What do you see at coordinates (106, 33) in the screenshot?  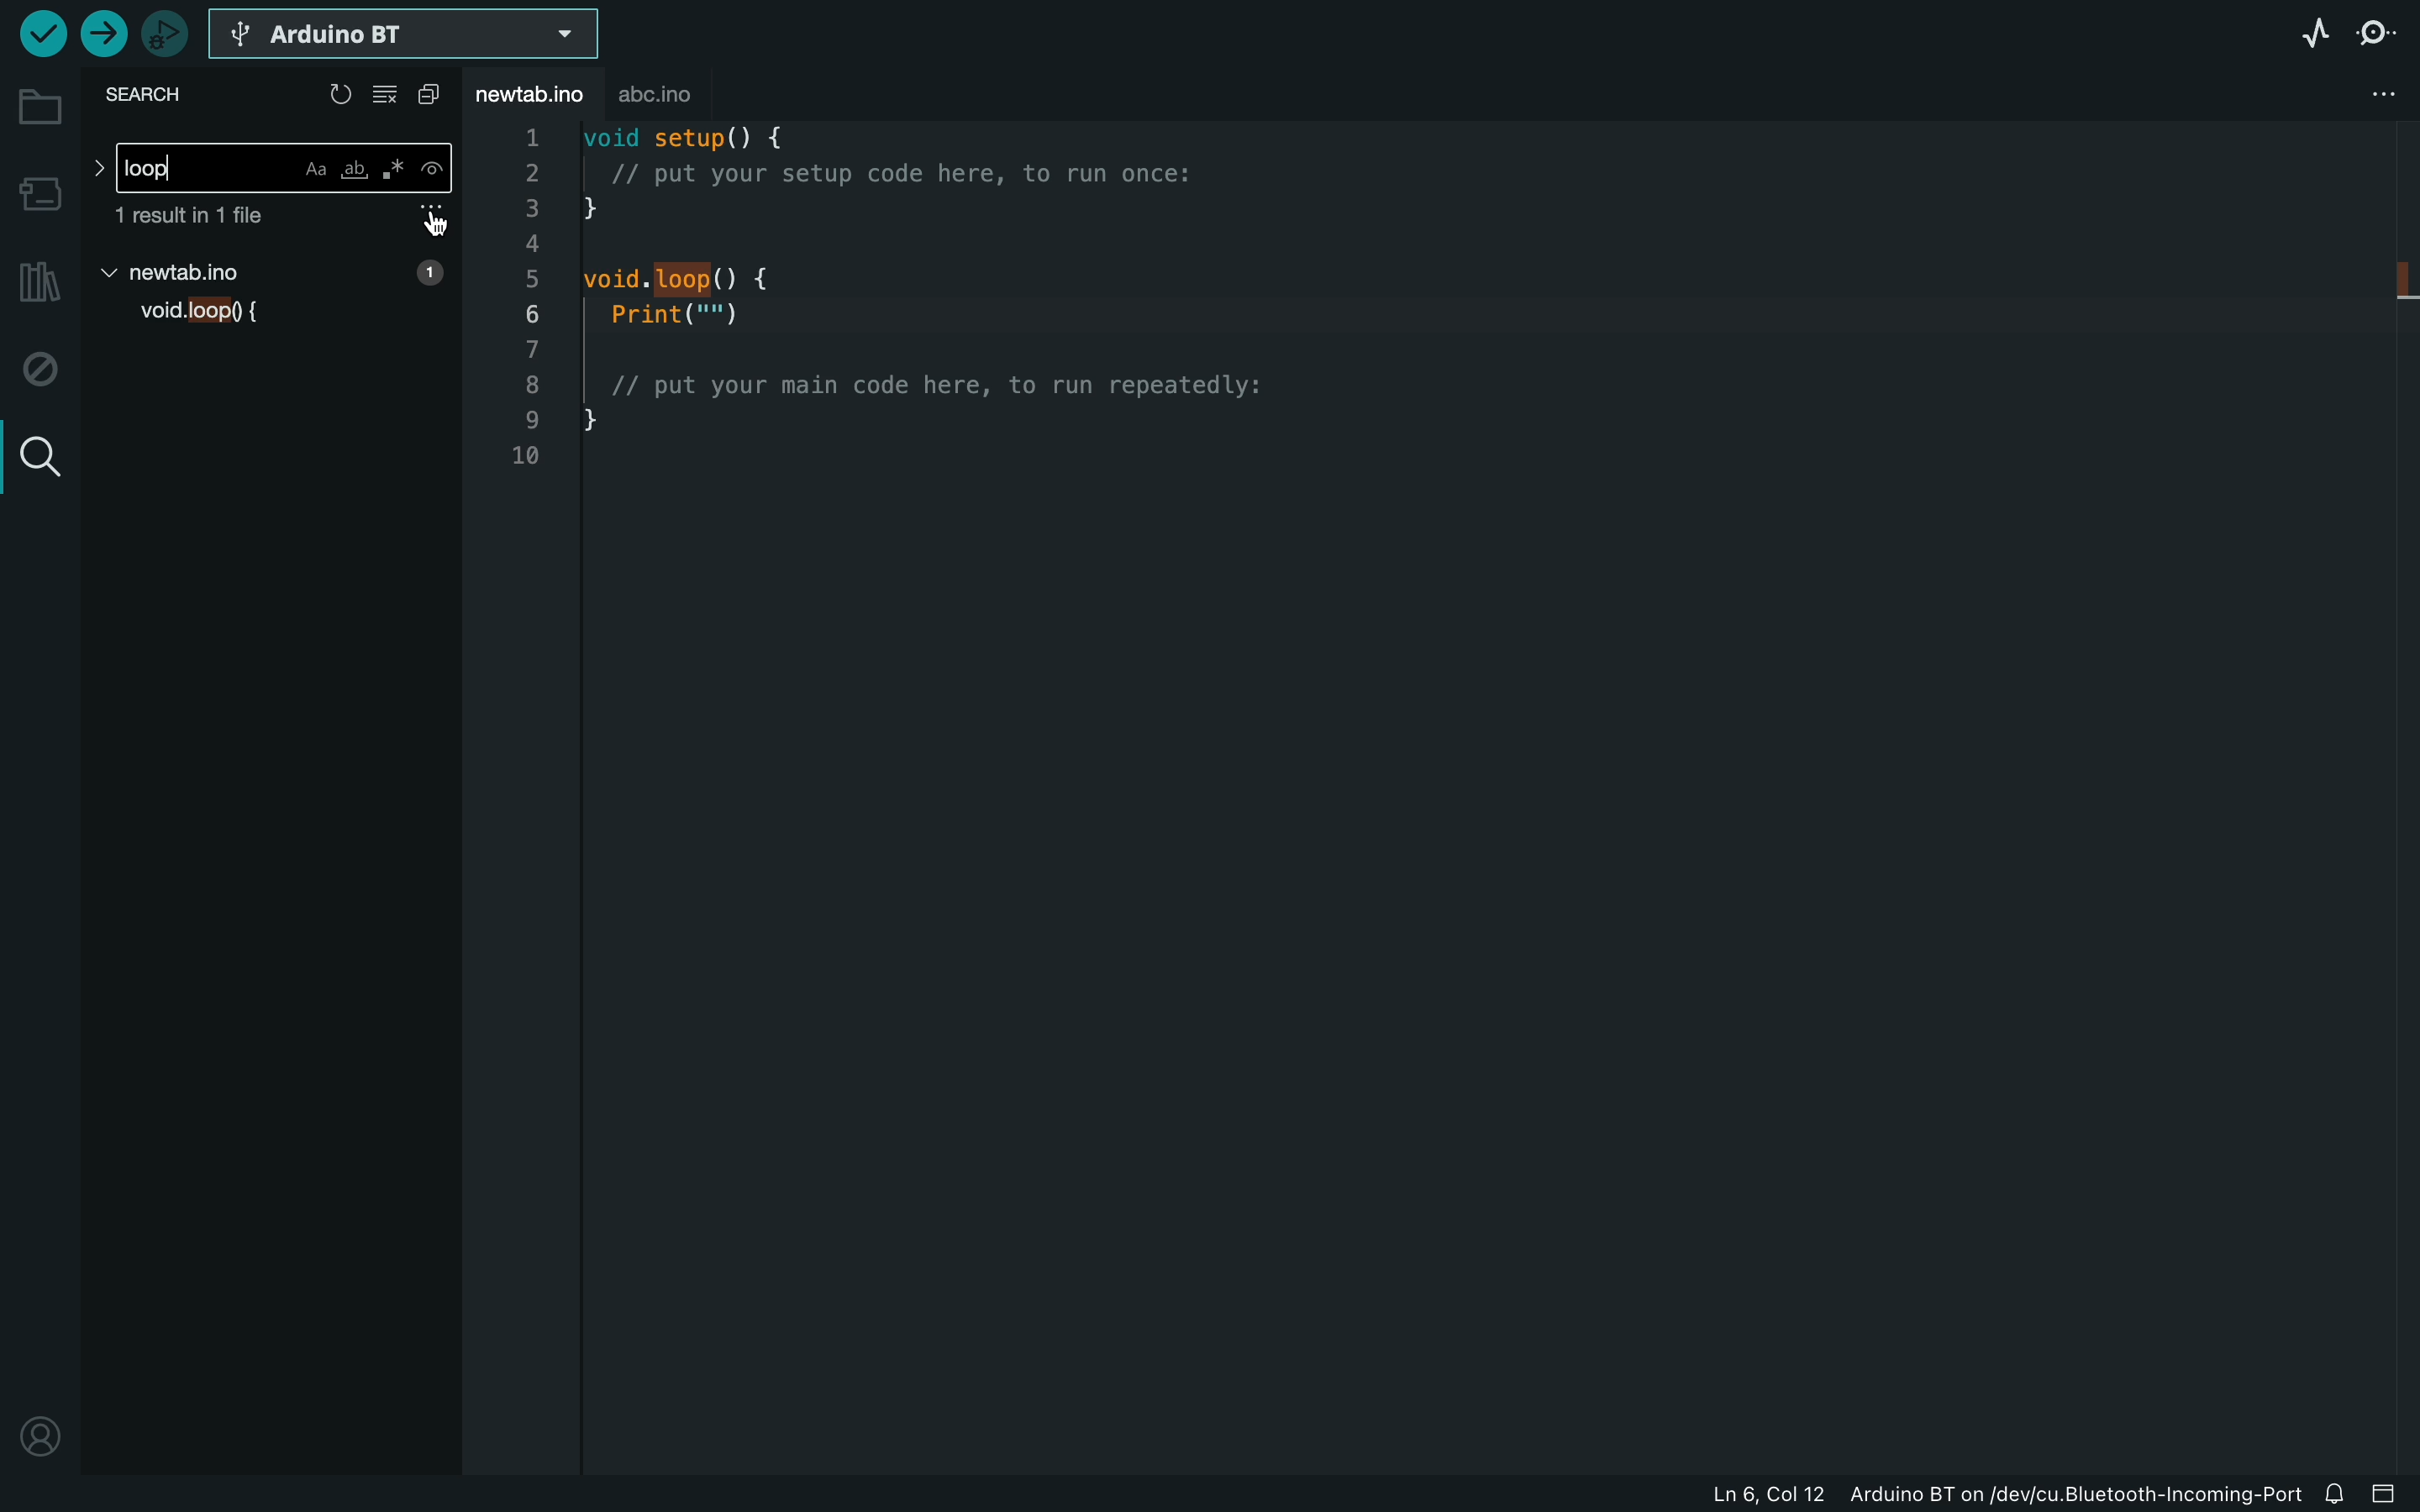 I see `upload` at bounding box center [106, 33].